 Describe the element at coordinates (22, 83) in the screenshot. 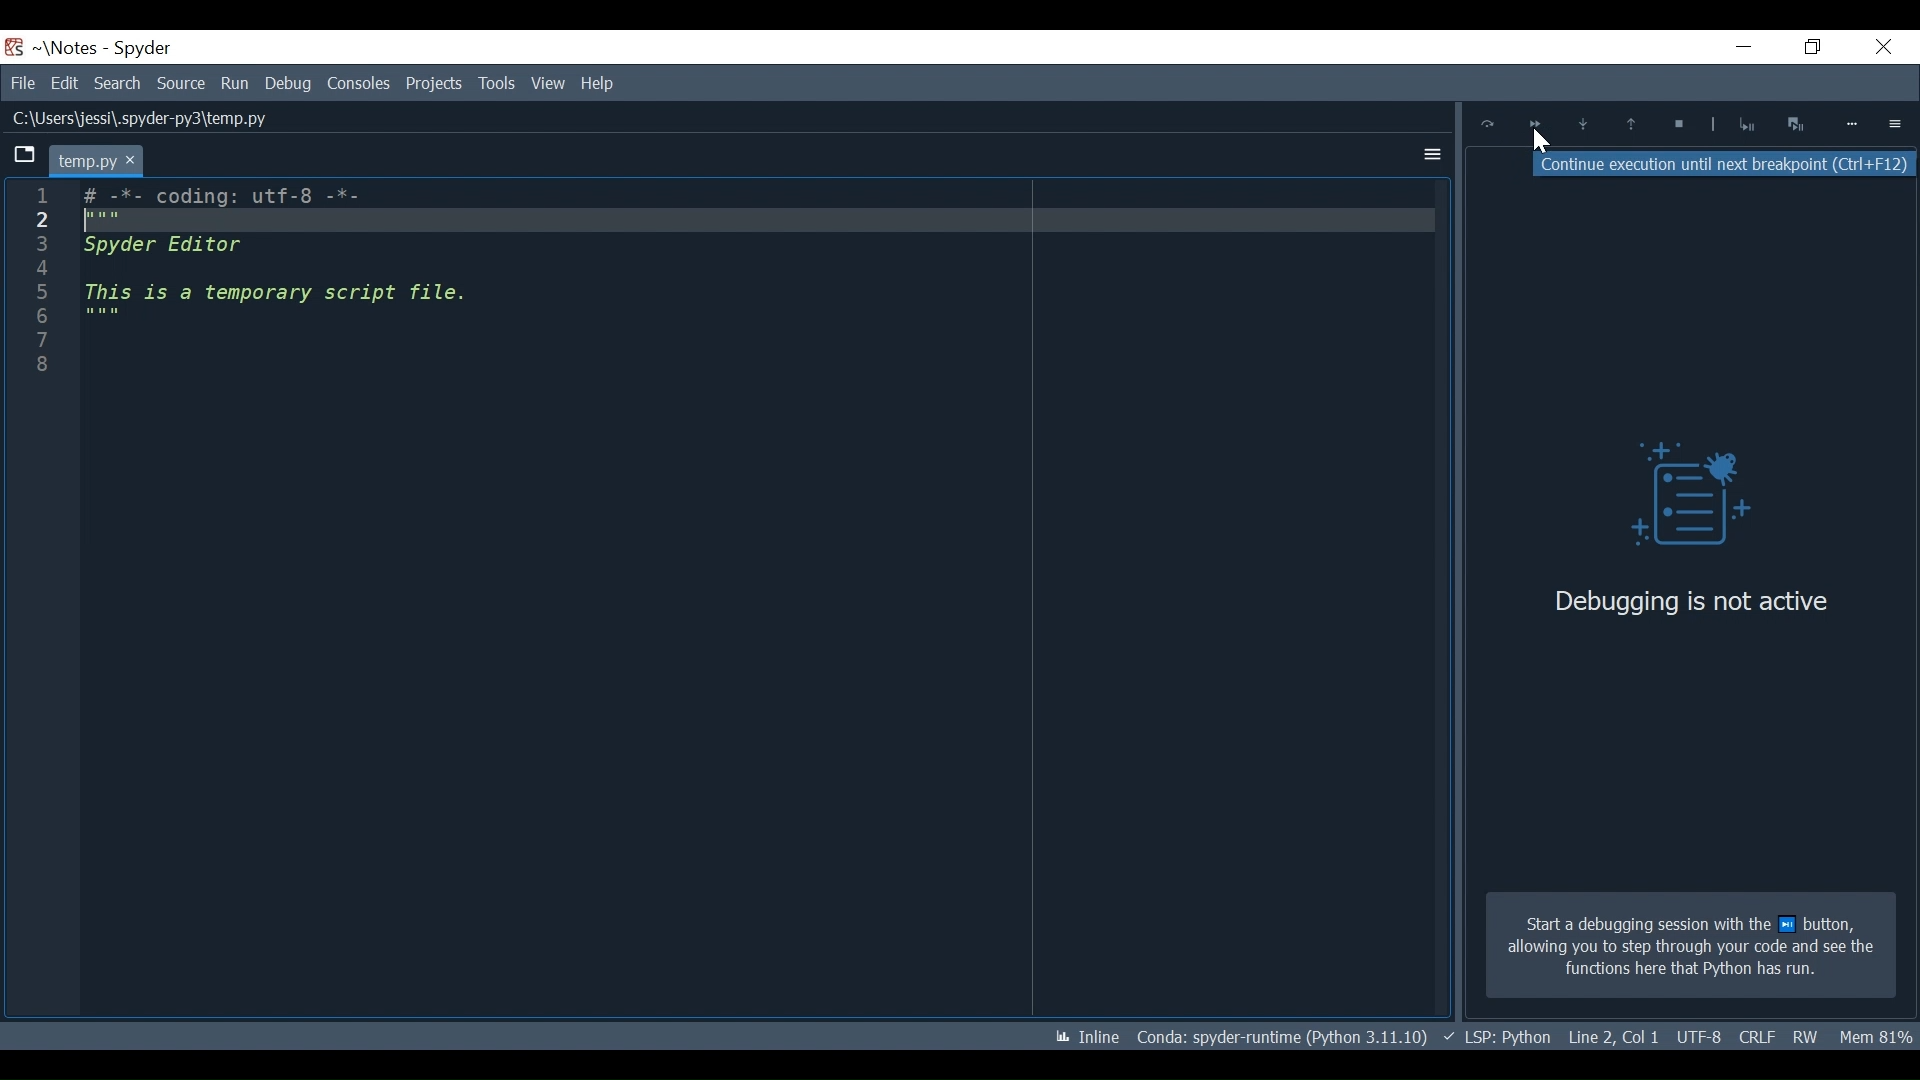

I see `File` at that location.